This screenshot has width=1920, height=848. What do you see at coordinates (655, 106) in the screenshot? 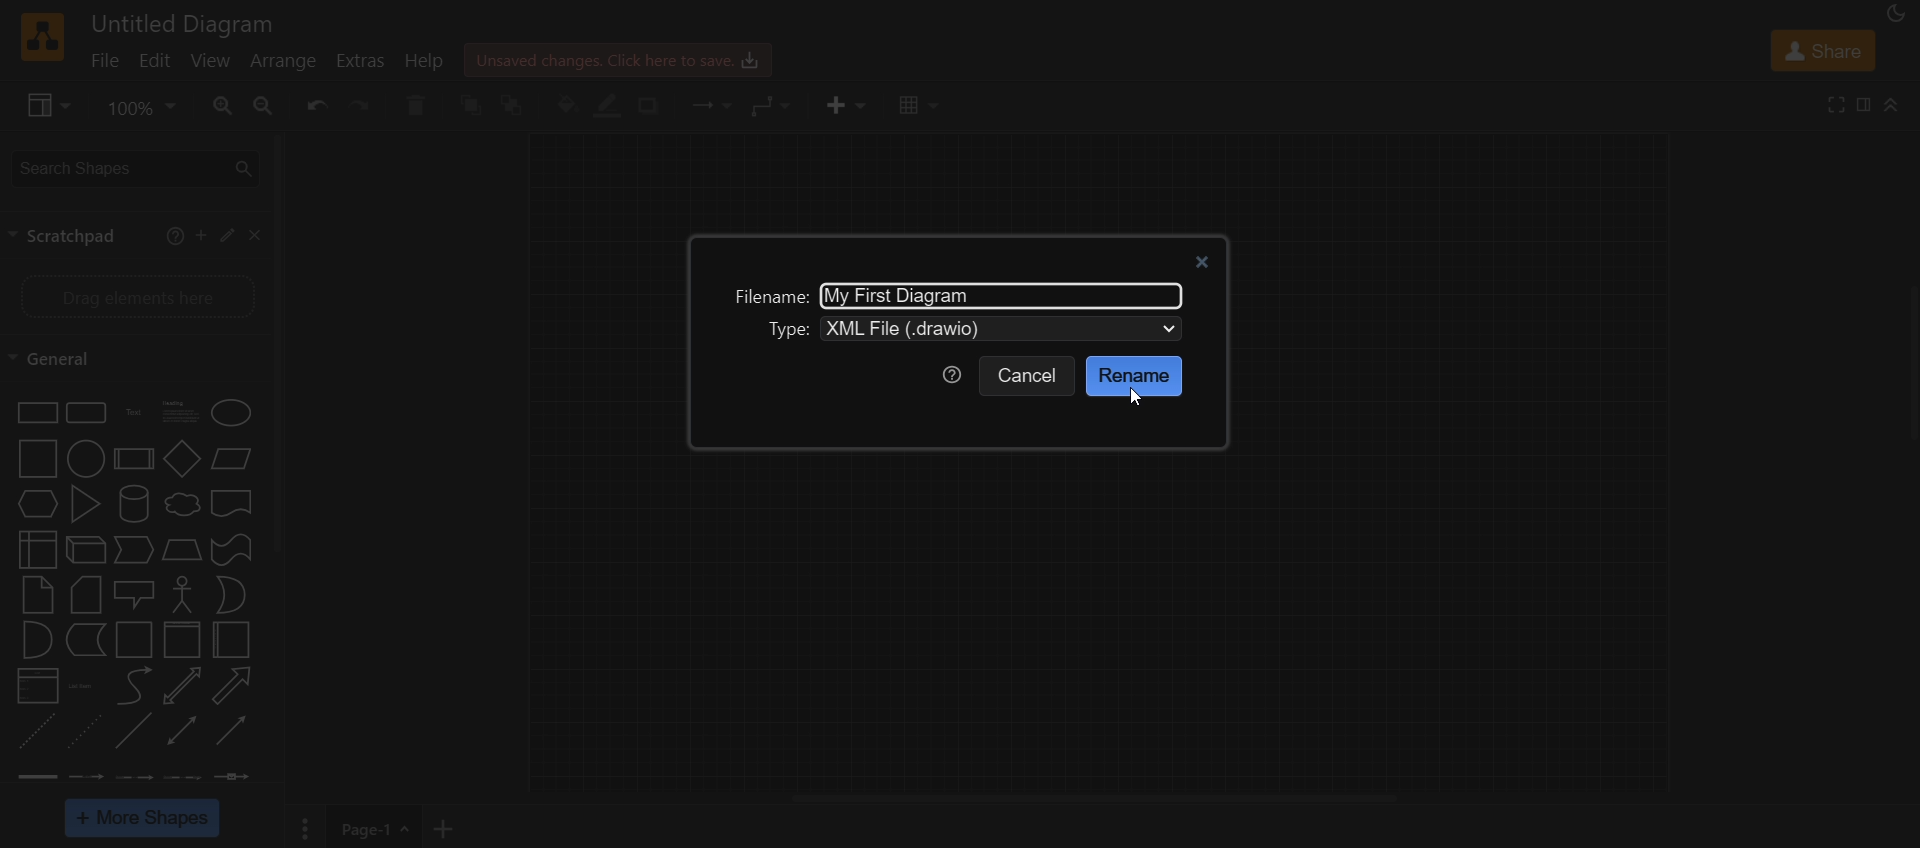
I see `shadow` at bounding box center [655, 106].